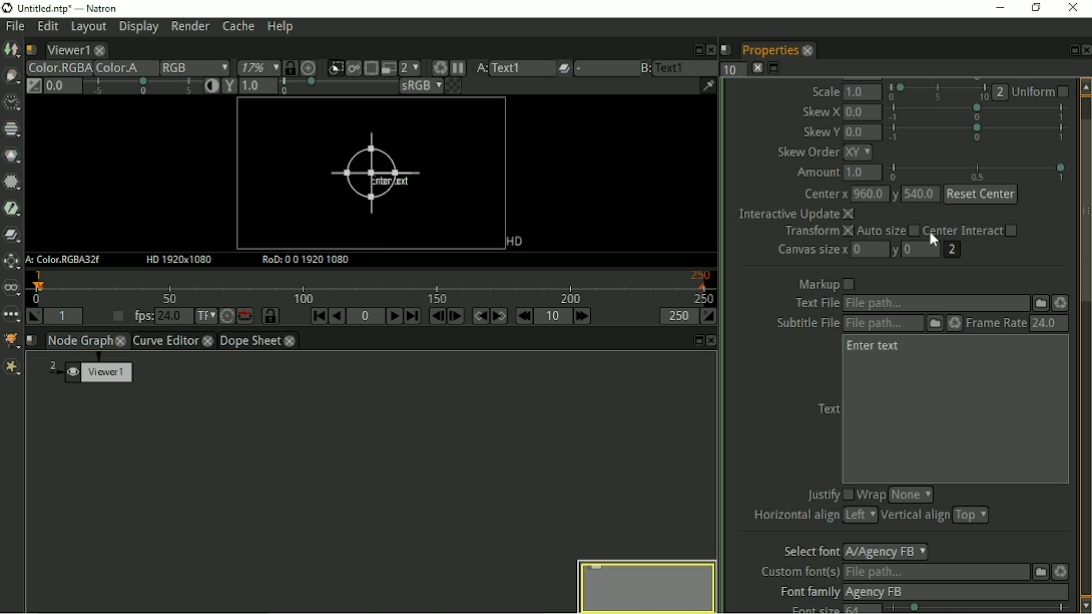 Image resolution: width=1092 pixels, height=614 pixels. What do you see at coordinates (564, 68) in the screenshot?
I see `Operations applied between A and B` at bounding box center [564, 68].